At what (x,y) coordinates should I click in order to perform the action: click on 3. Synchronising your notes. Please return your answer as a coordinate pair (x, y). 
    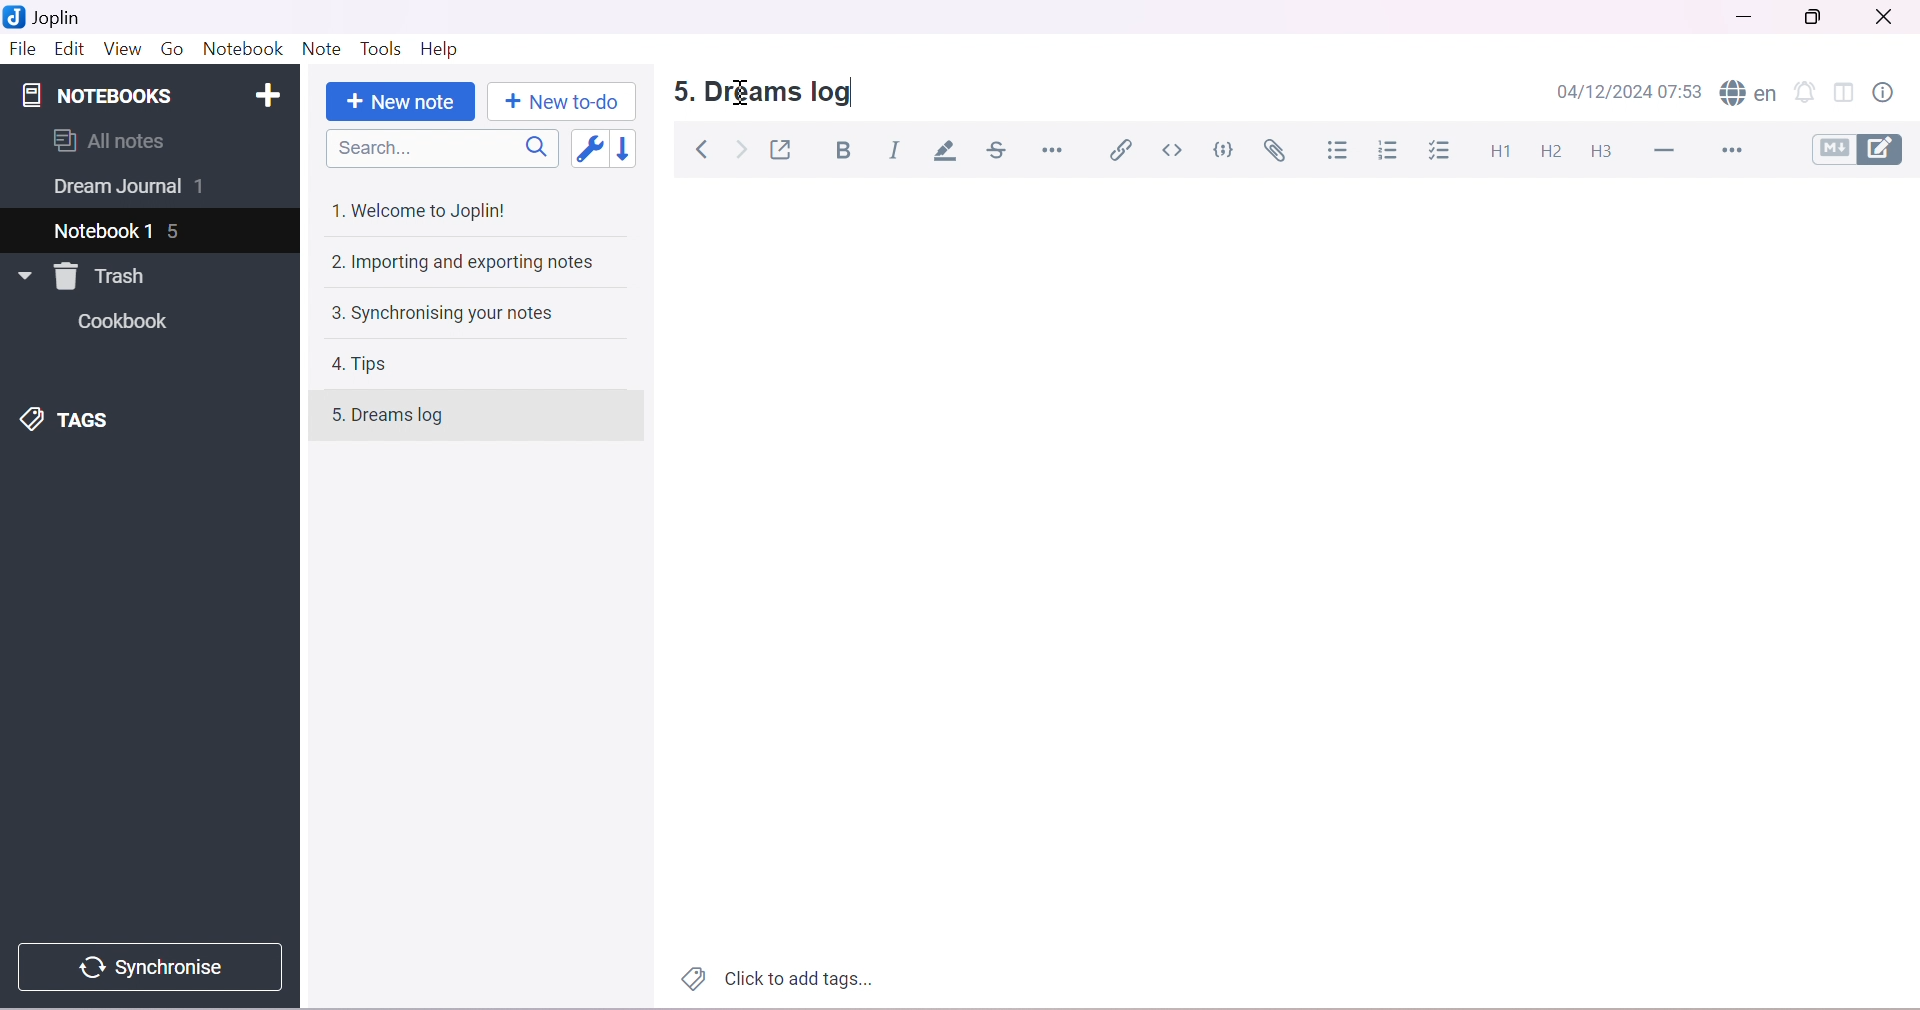
    Looking at the image, I should click on (441, 315).